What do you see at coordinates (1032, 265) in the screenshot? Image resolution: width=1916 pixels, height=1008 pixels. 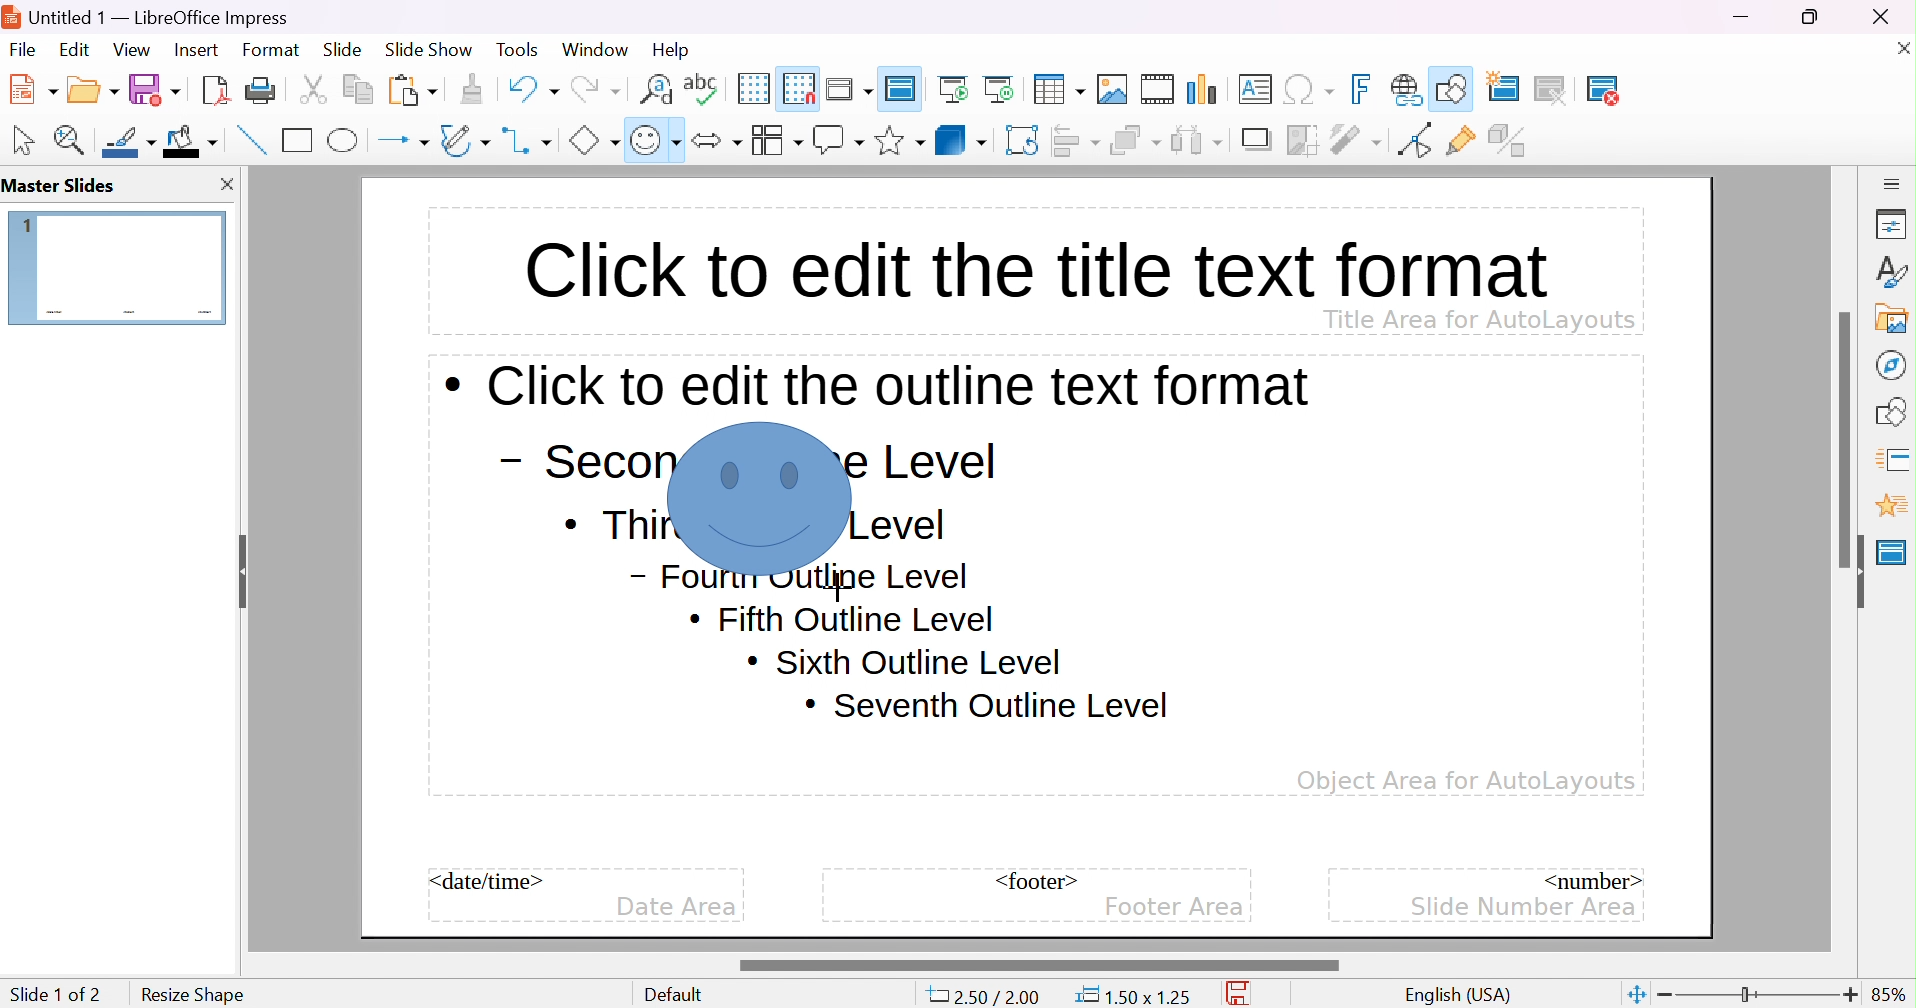 I see `click to edit the title text format` at bounding box center [1032, 265].